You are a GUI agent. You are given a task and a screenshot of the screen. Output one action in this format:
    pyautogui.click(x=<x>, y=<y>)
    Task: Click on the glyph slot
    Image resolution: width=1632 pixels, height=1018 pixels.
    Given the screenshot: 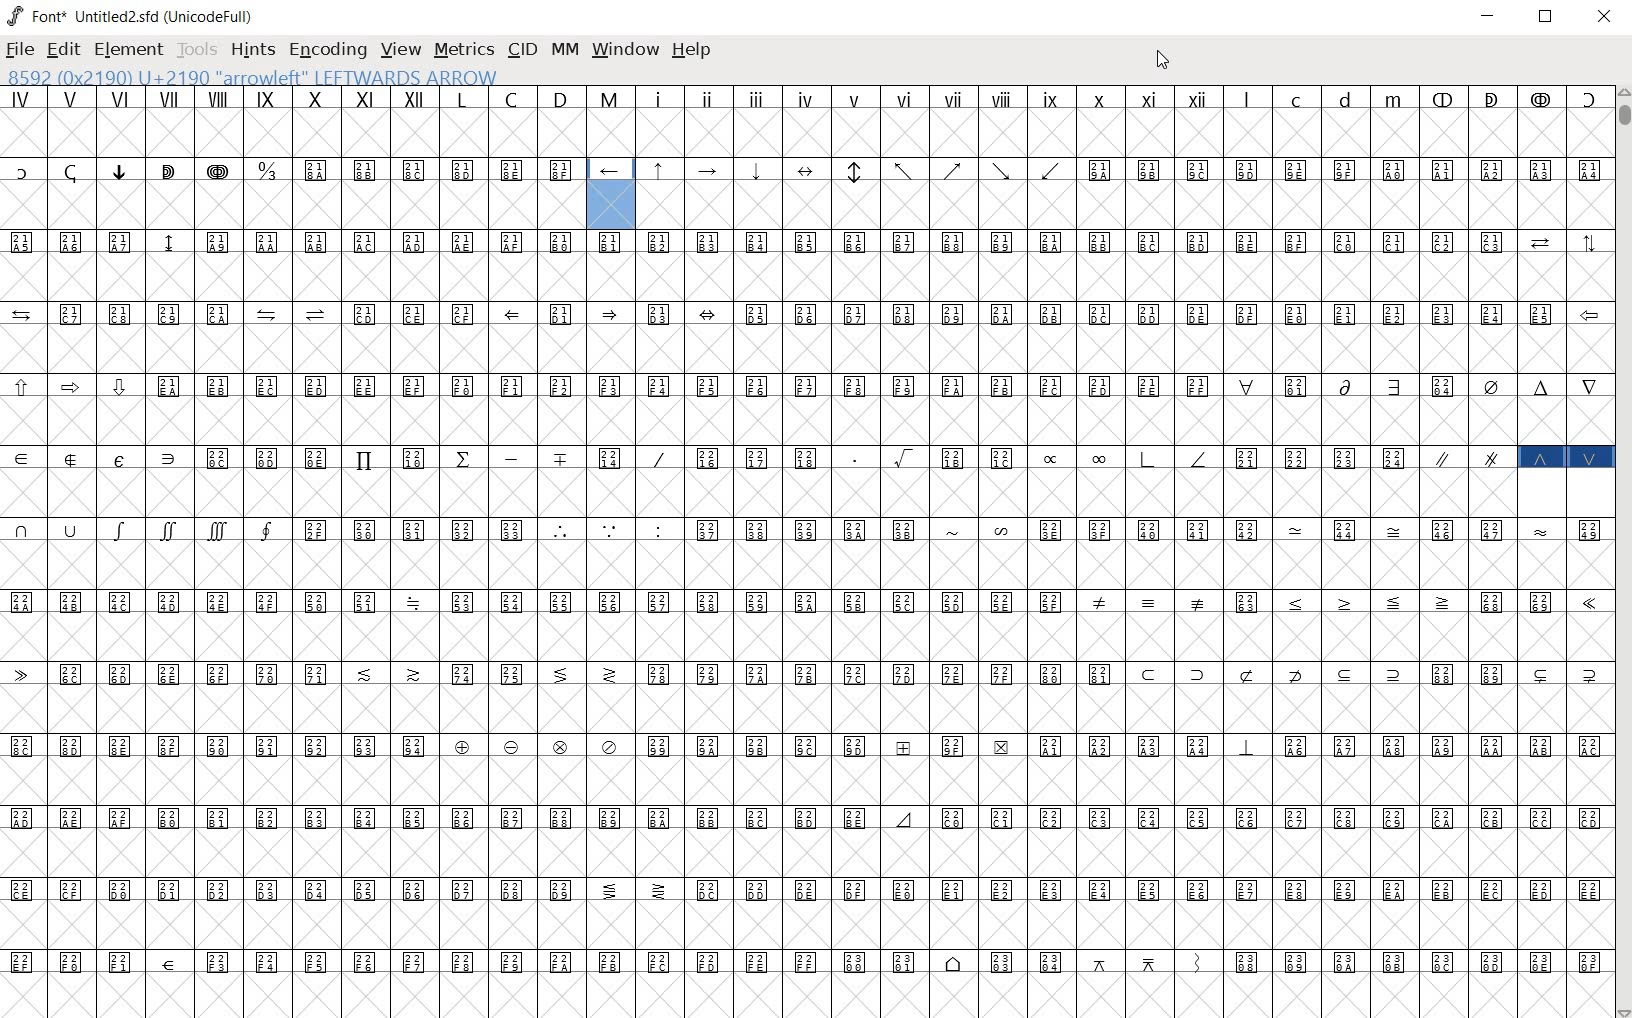 What is the action you would take?
    pyautogui.click(x=611, y=207)
    